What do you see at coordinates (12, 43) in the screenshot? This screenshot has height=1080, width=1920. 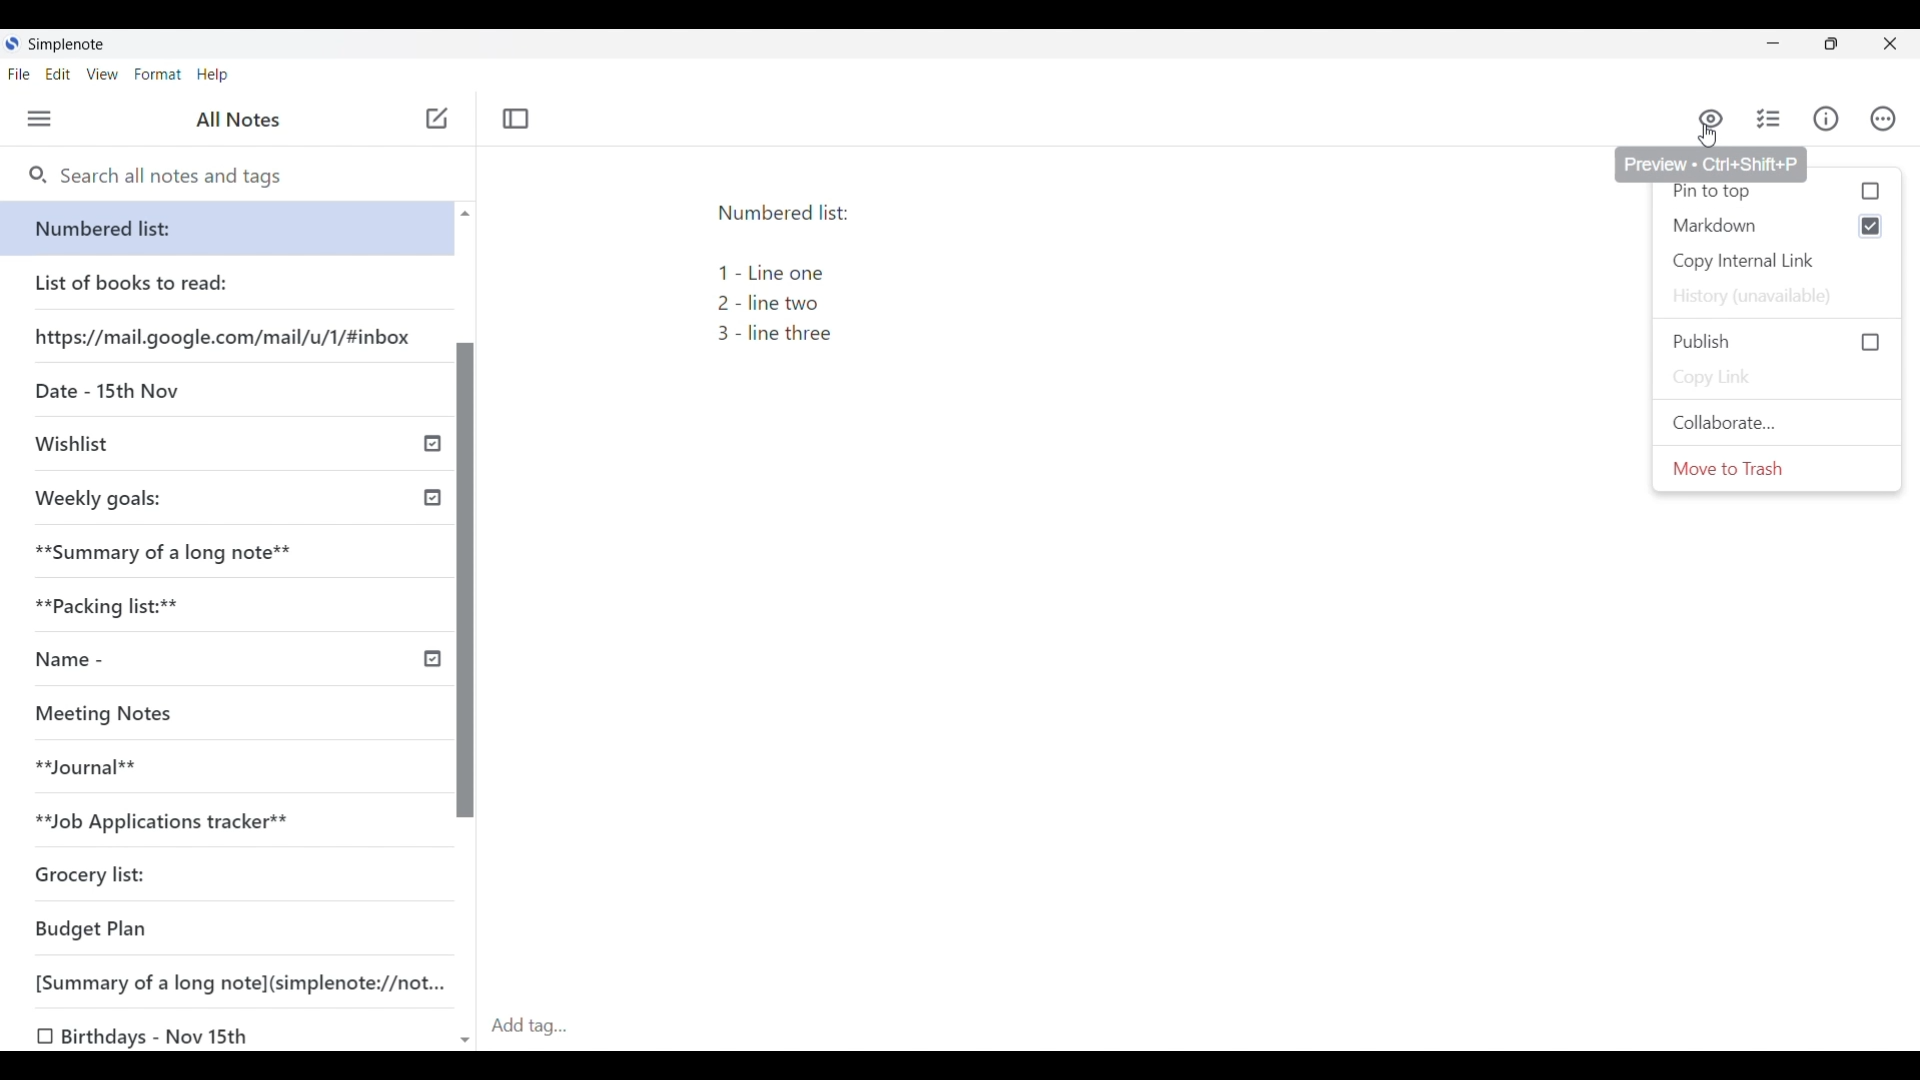 I see `Simplenote logo` at bounding box center [12, 43].